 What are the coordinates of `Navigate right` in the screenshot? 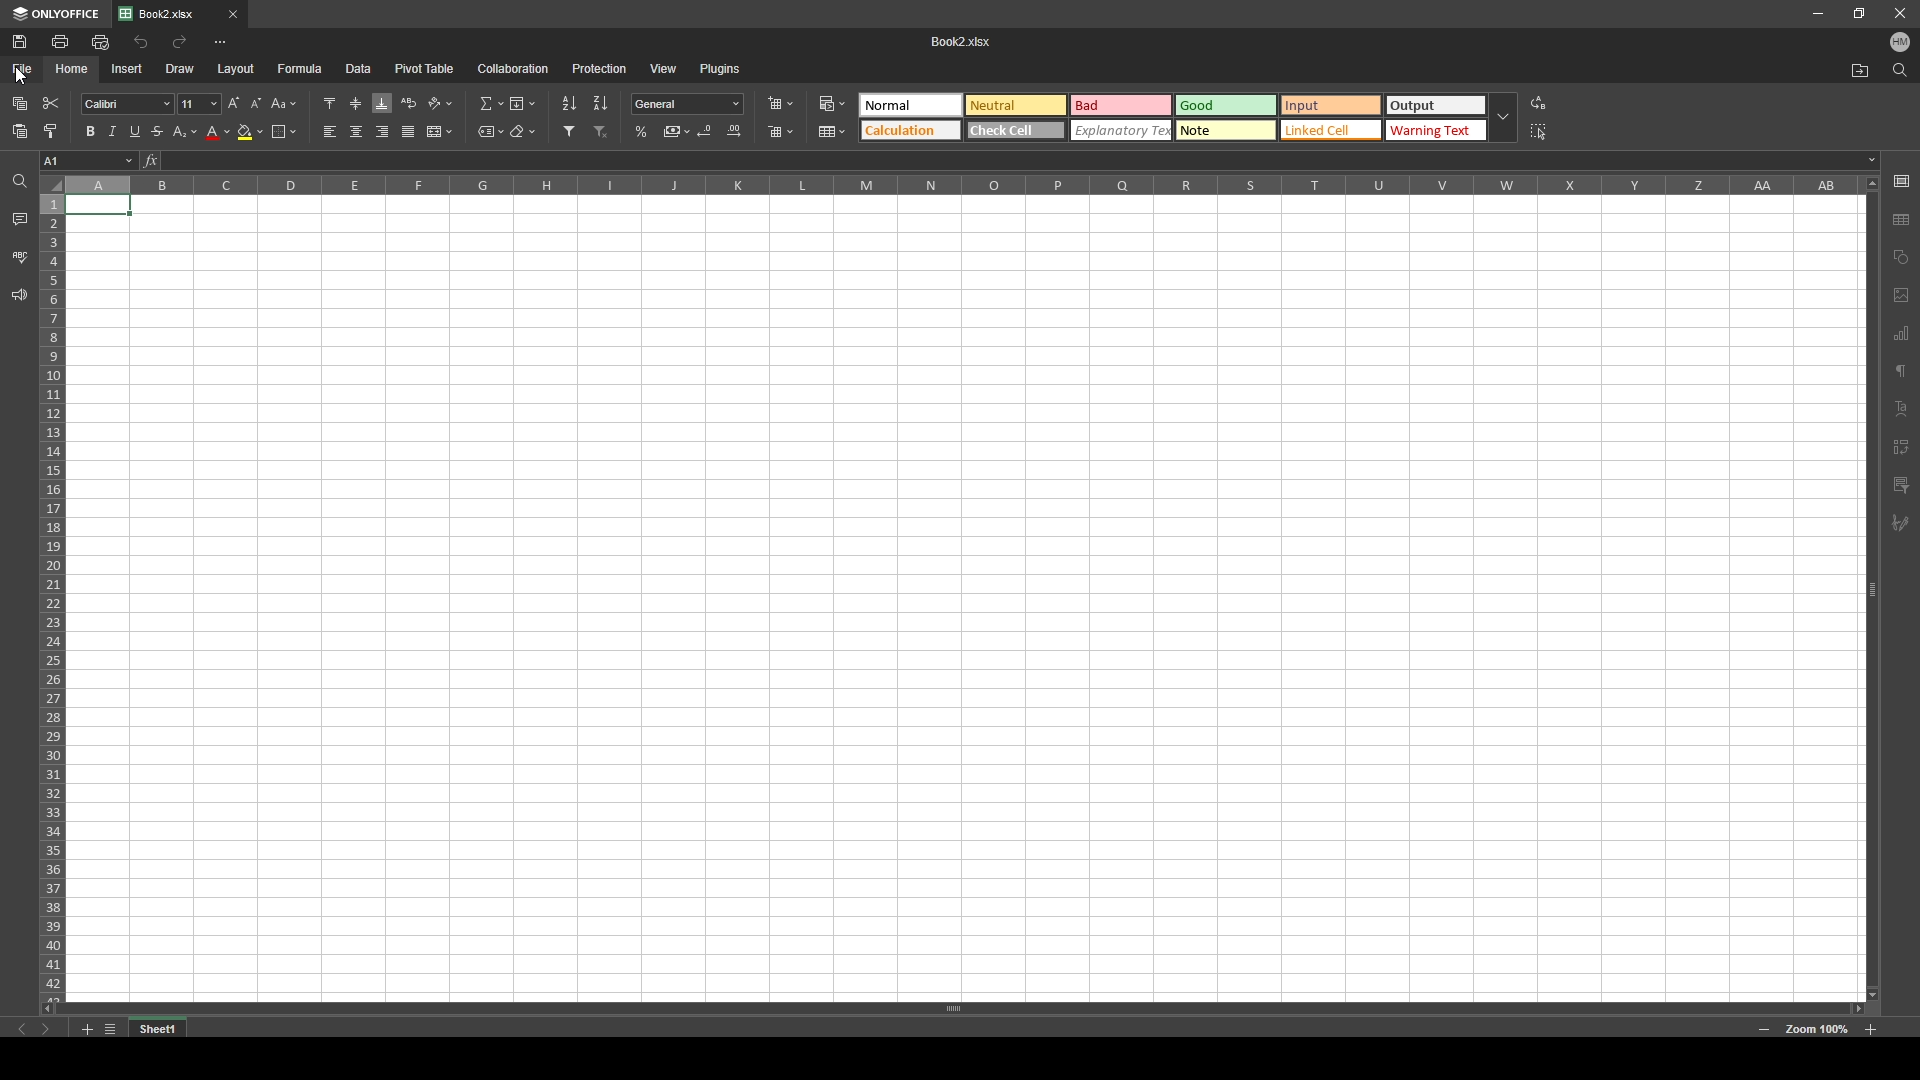 It's located at (43, 1007).